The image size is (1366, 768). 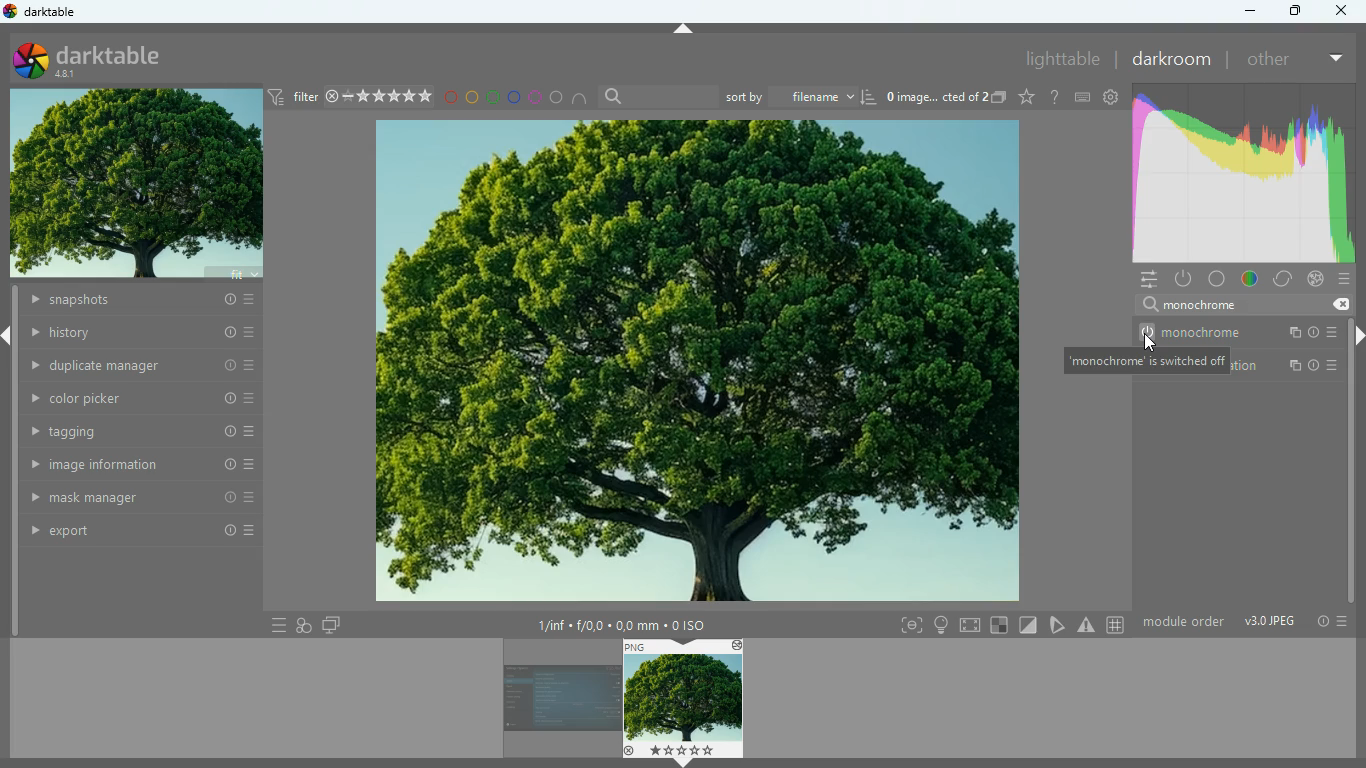 I want to click on keyboard, so click(x=1082, y=98).